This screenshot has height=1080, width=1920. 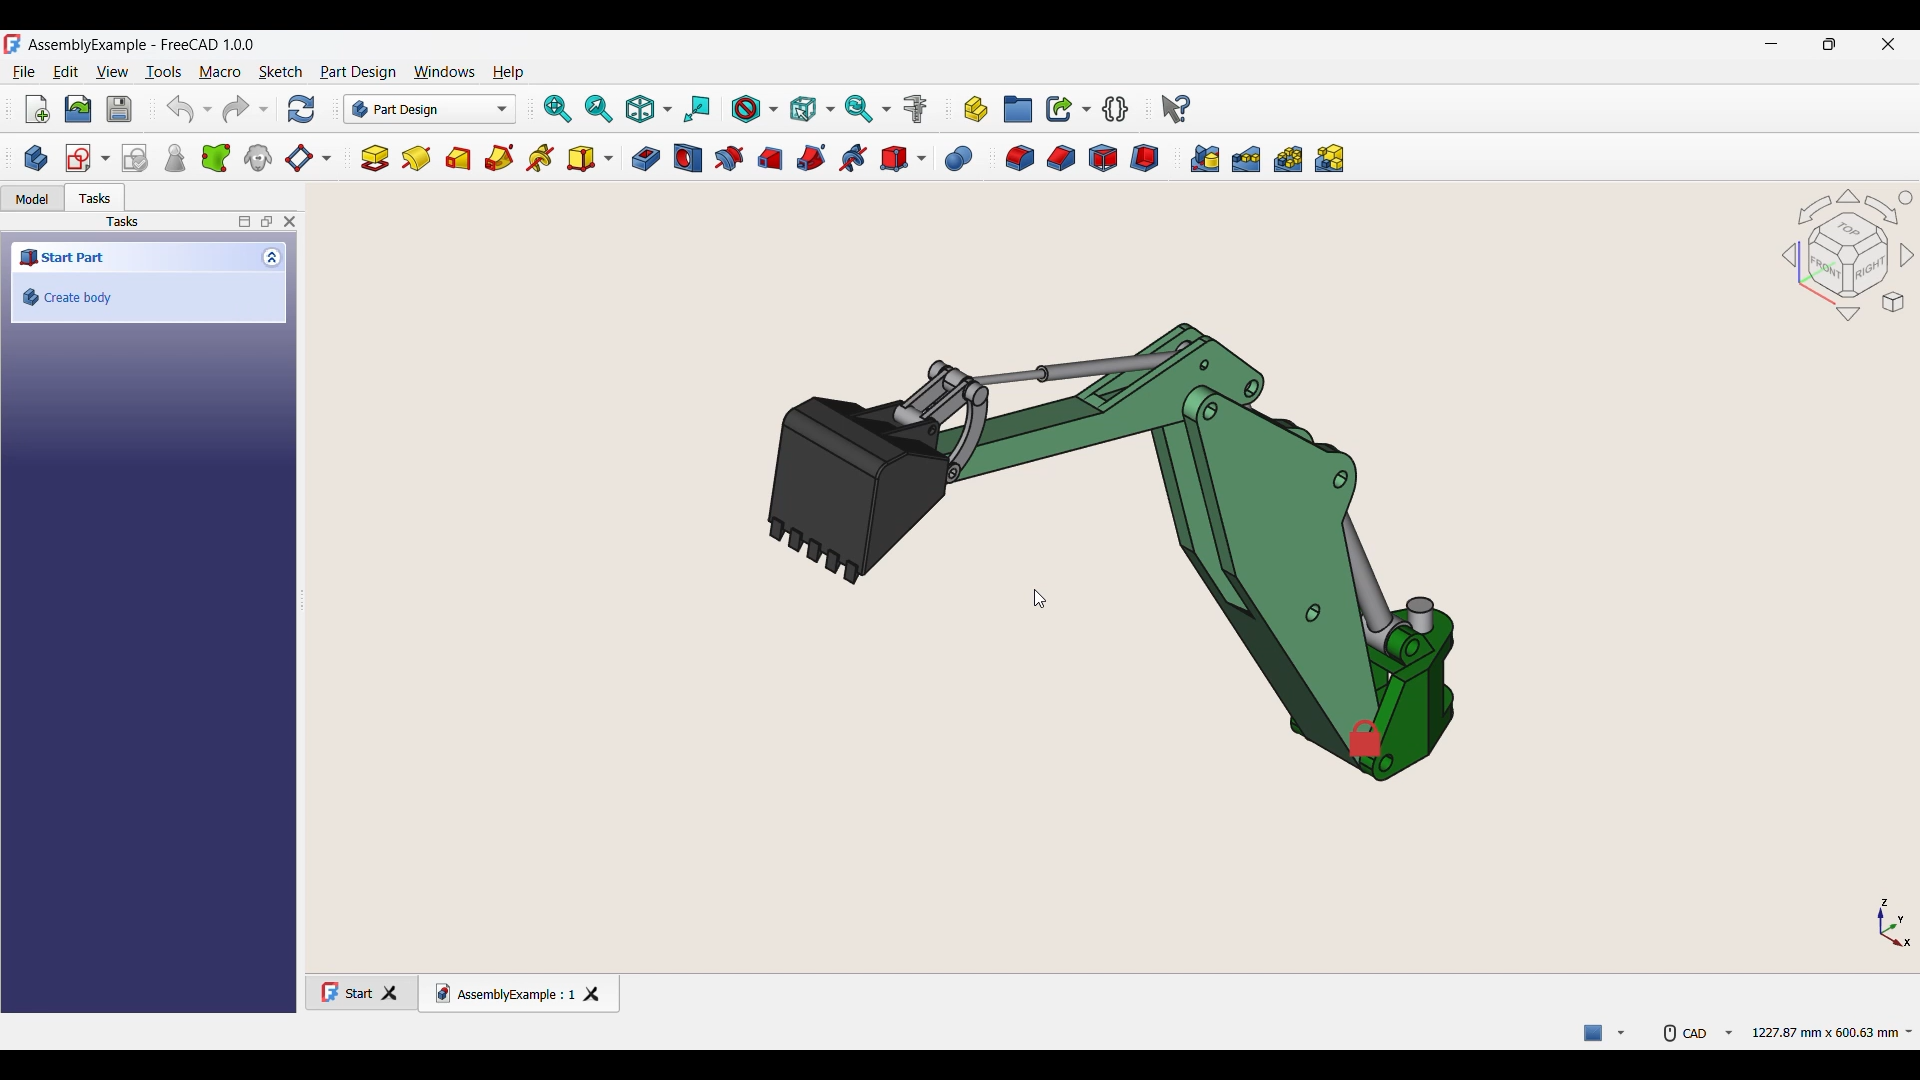 I want to click on Draft, so click(x=1103, y=158).